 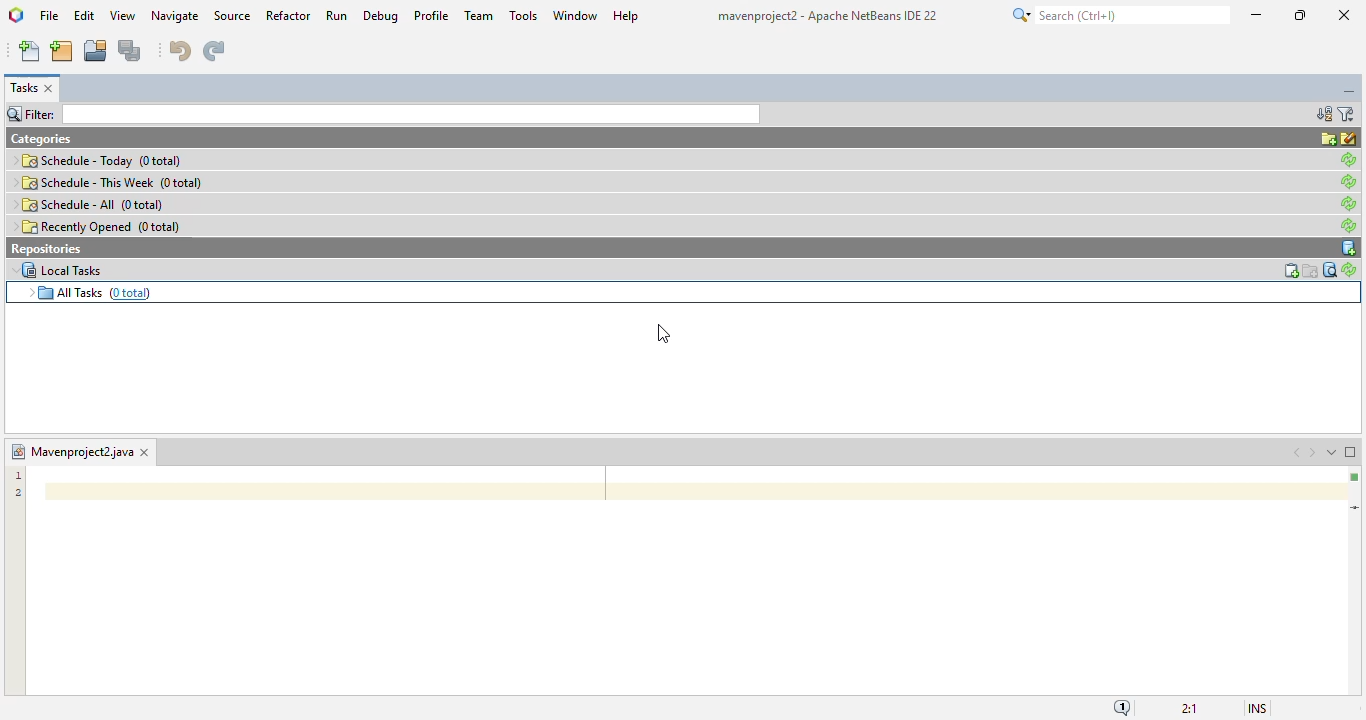 I want to click on refresh, so click(x=1348, y=158).